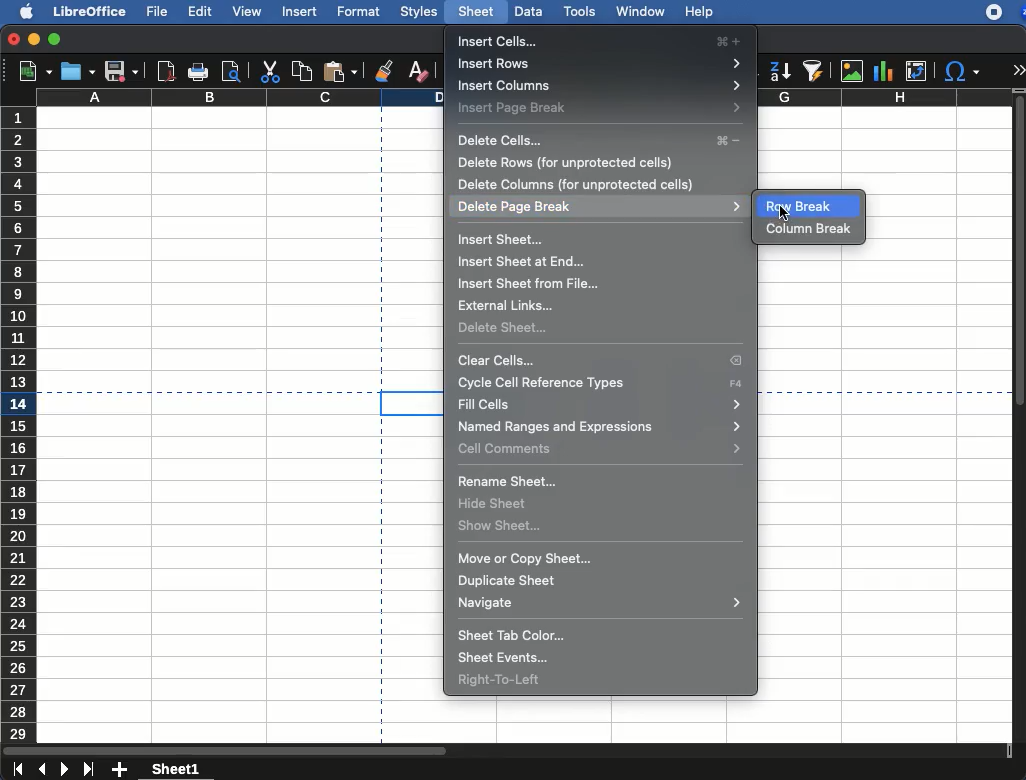  Describe the element at coordinates (1020, 69) in the screenshot. I see `expand` at that location.